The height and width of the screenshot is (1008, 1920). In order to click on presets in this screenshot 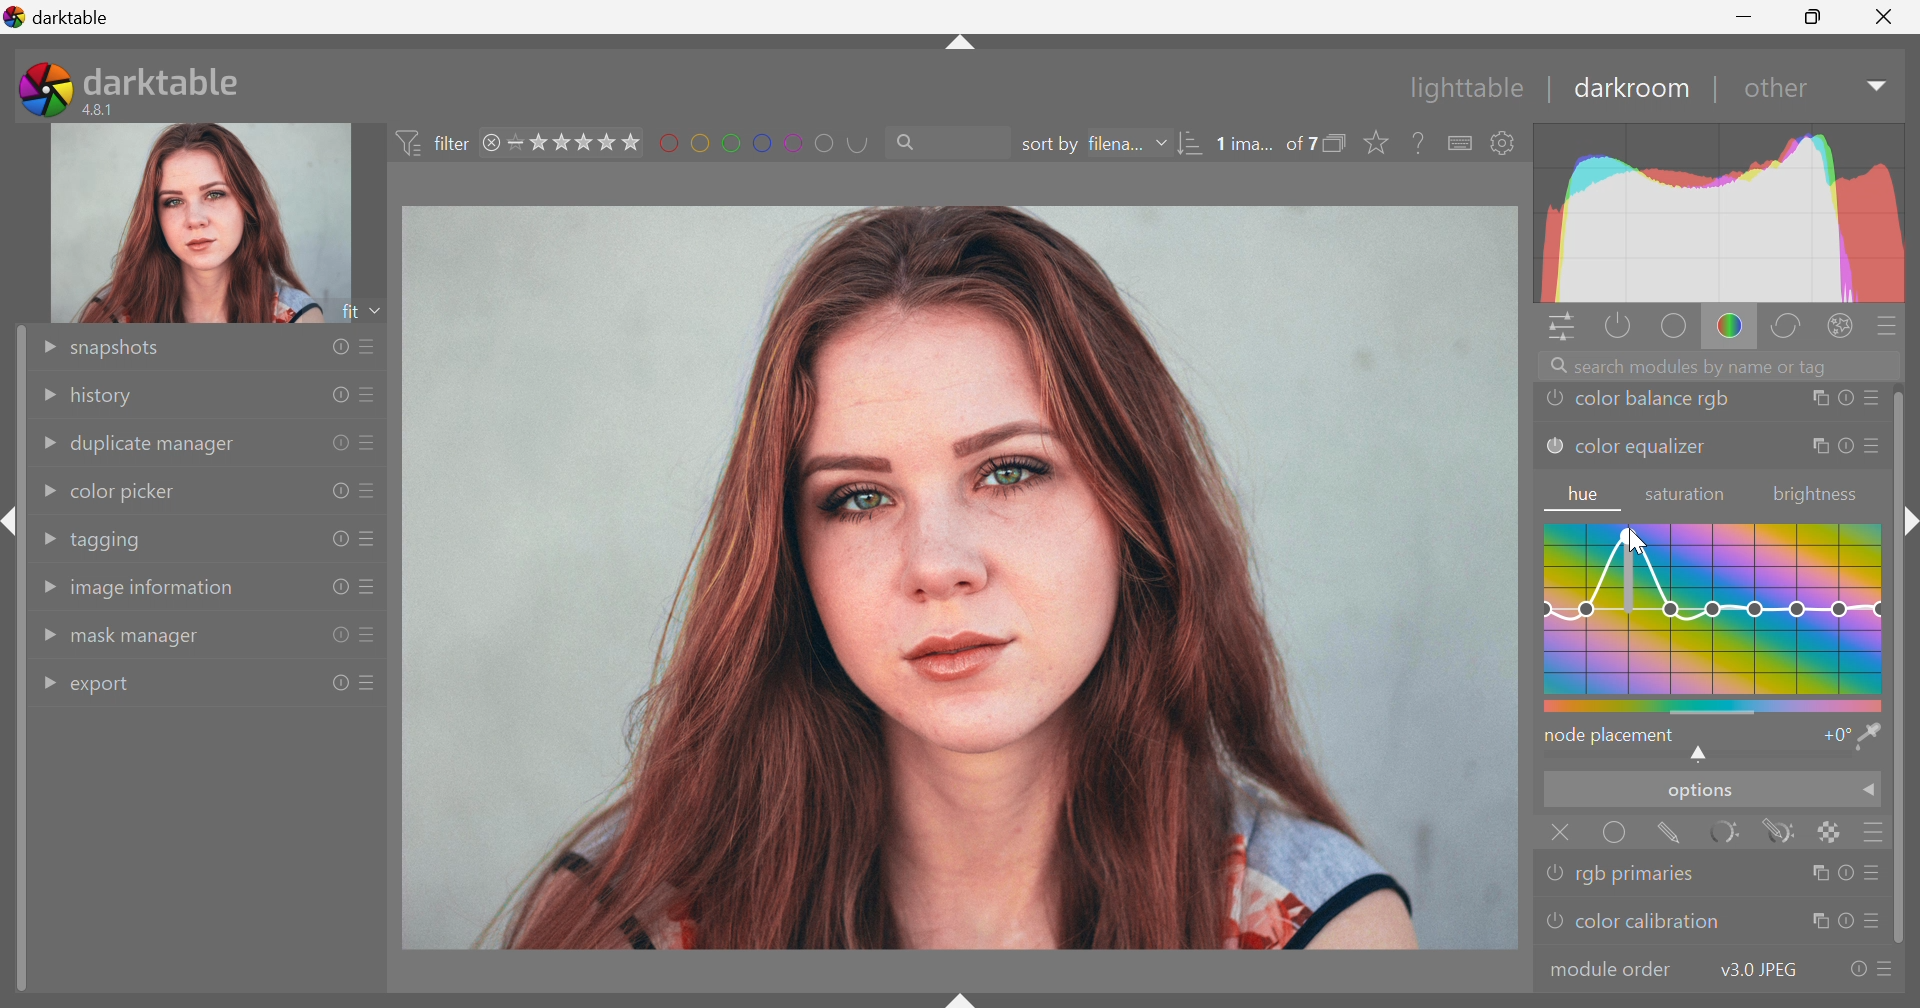, I will do `click(371, 343)`.